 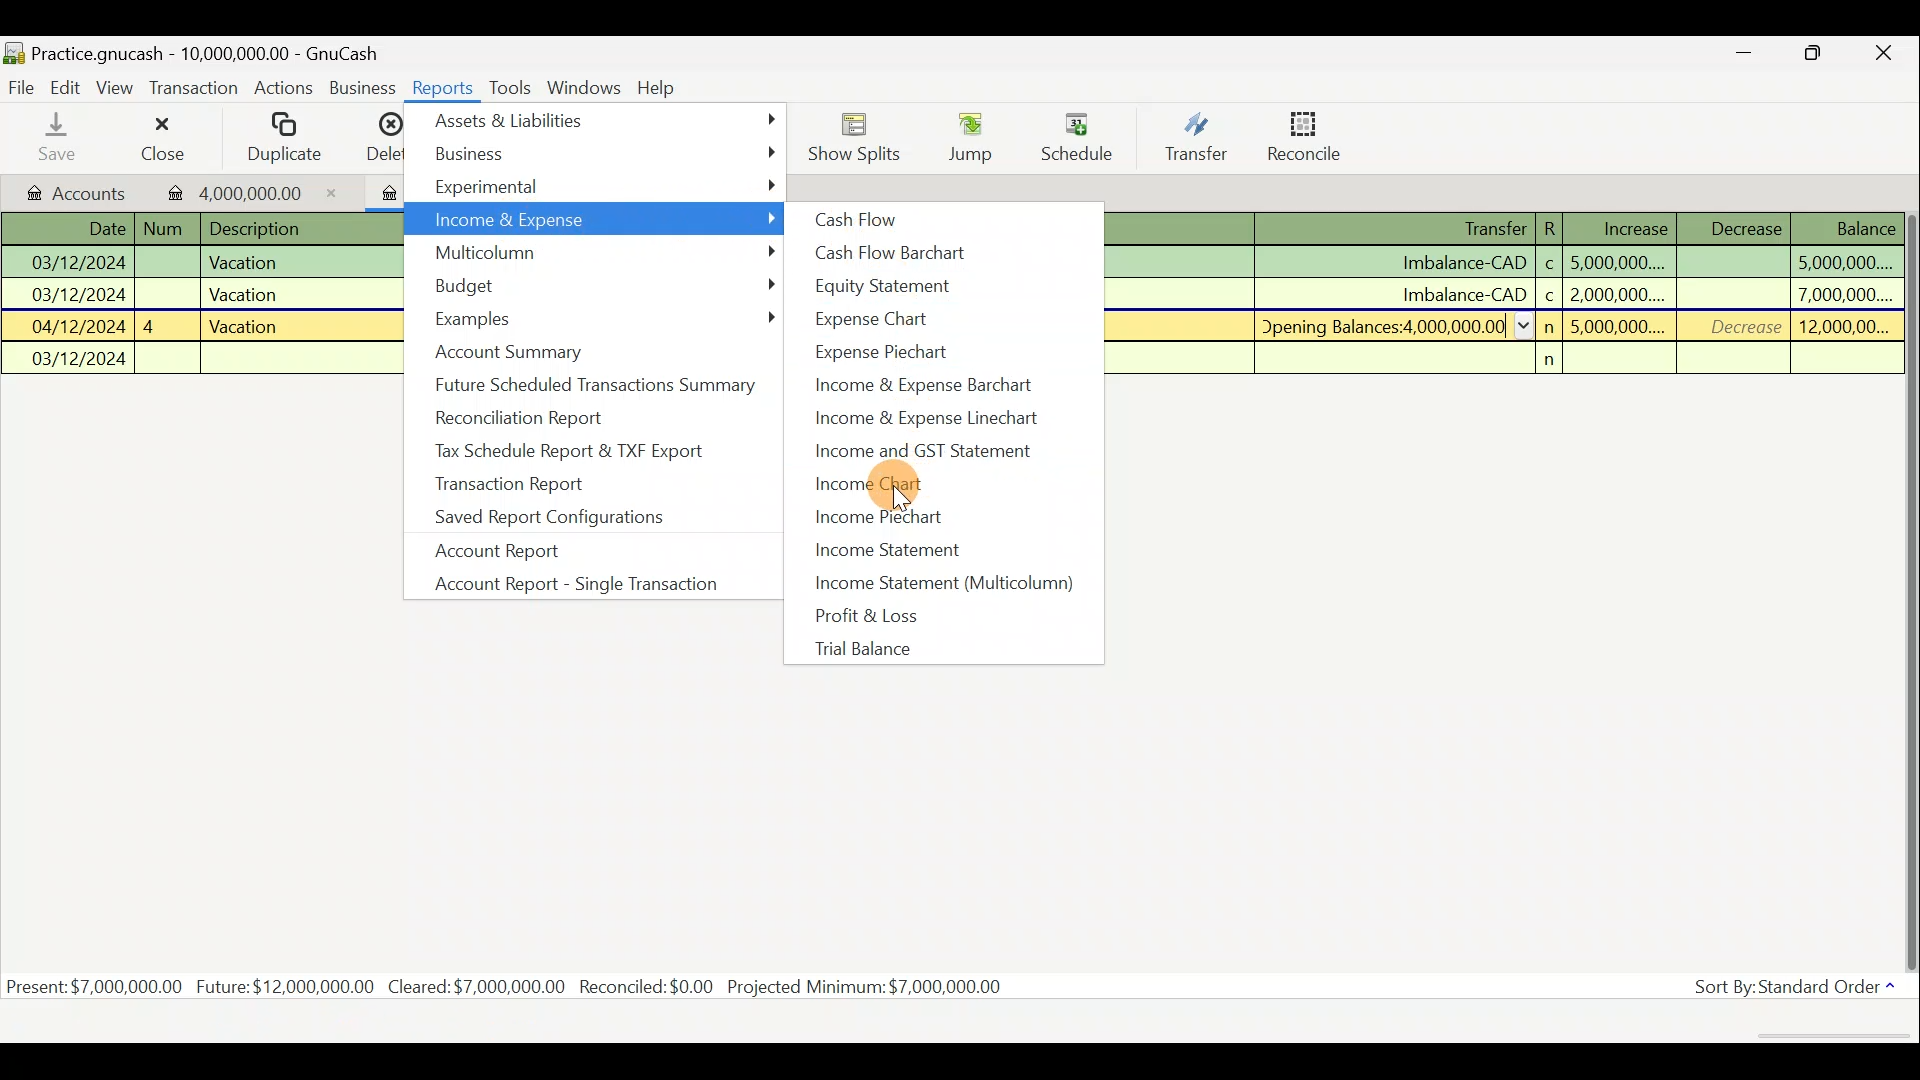 What do you see at coordinates (597, 219) in the screenshot?
I see `Income & Expense` at bounding box center [597, 219].